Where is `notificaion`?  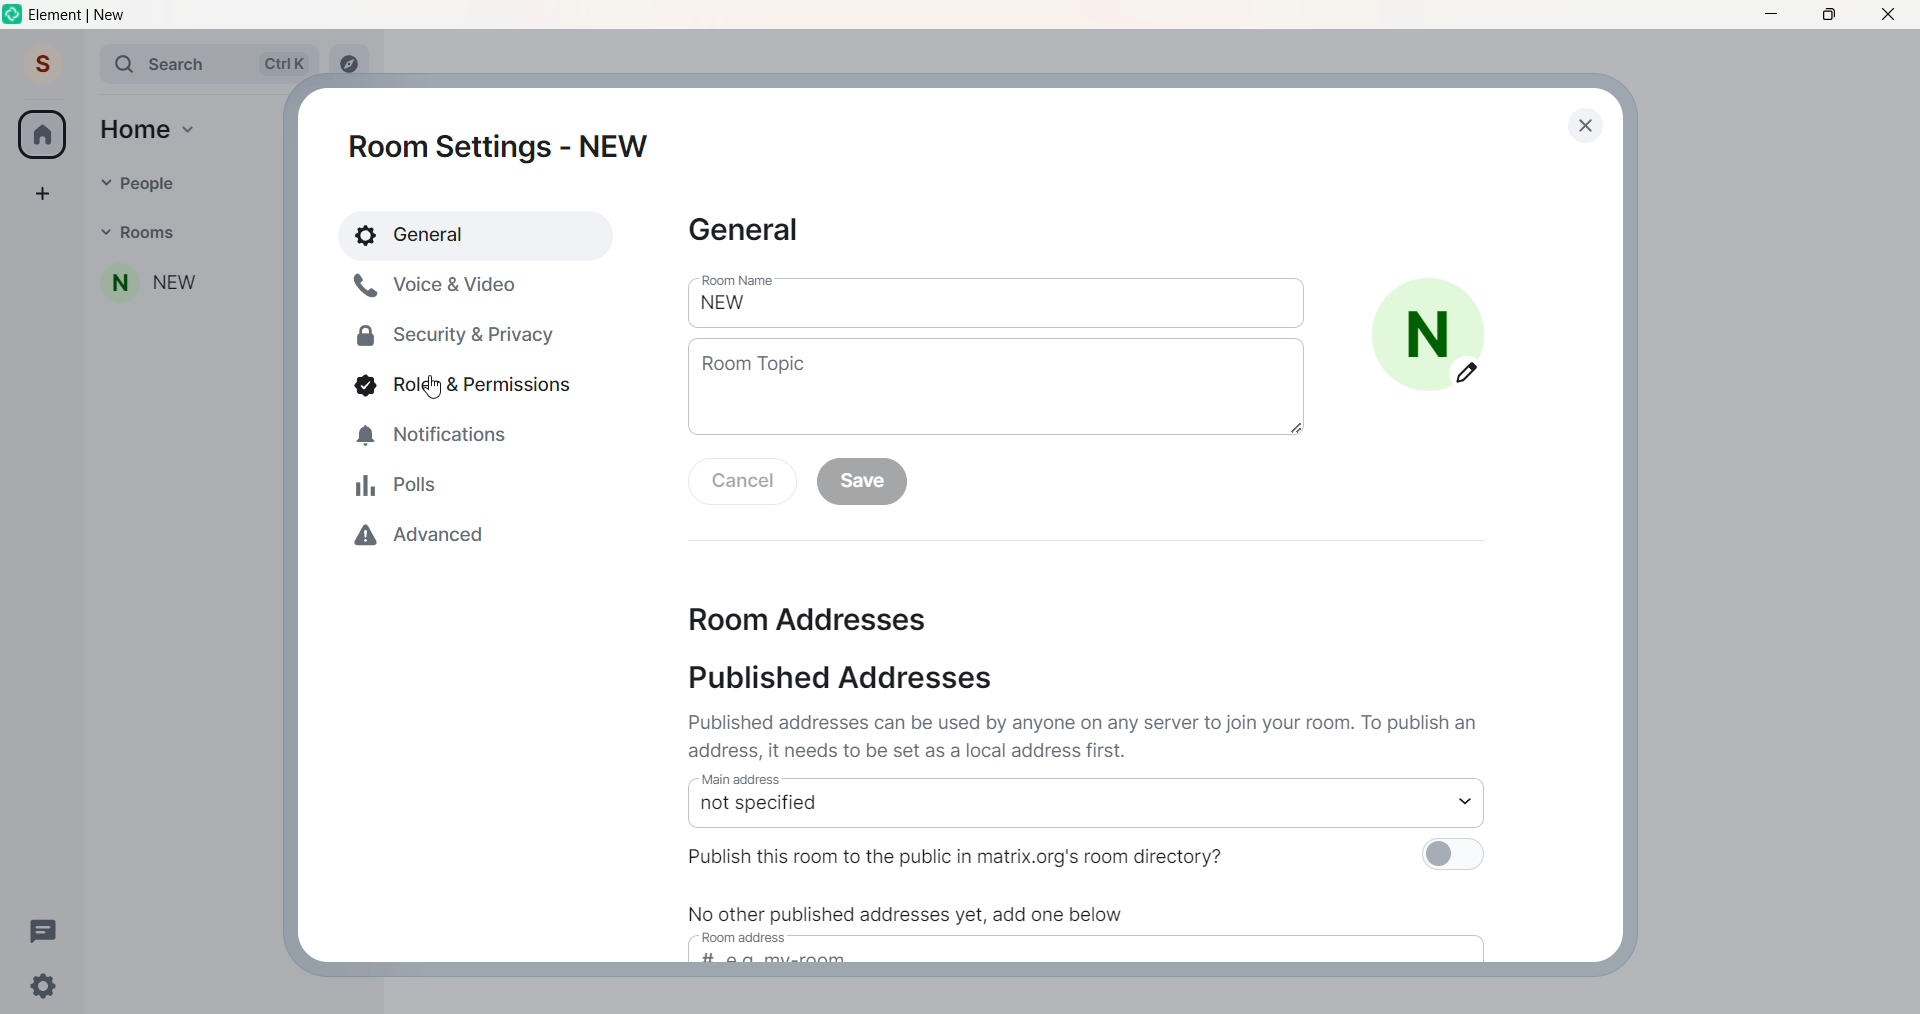 notificaion is located at coordinates (432, 440).